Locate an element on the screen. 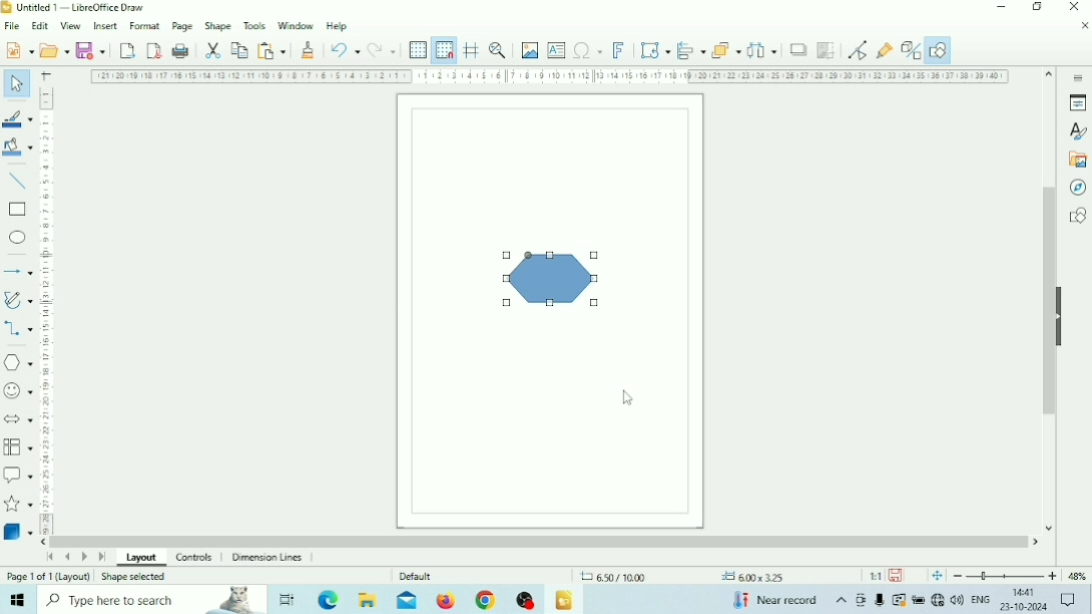 This screenshot has width=1092, height=614. Google Chrome is located at coordinates (484, 600).